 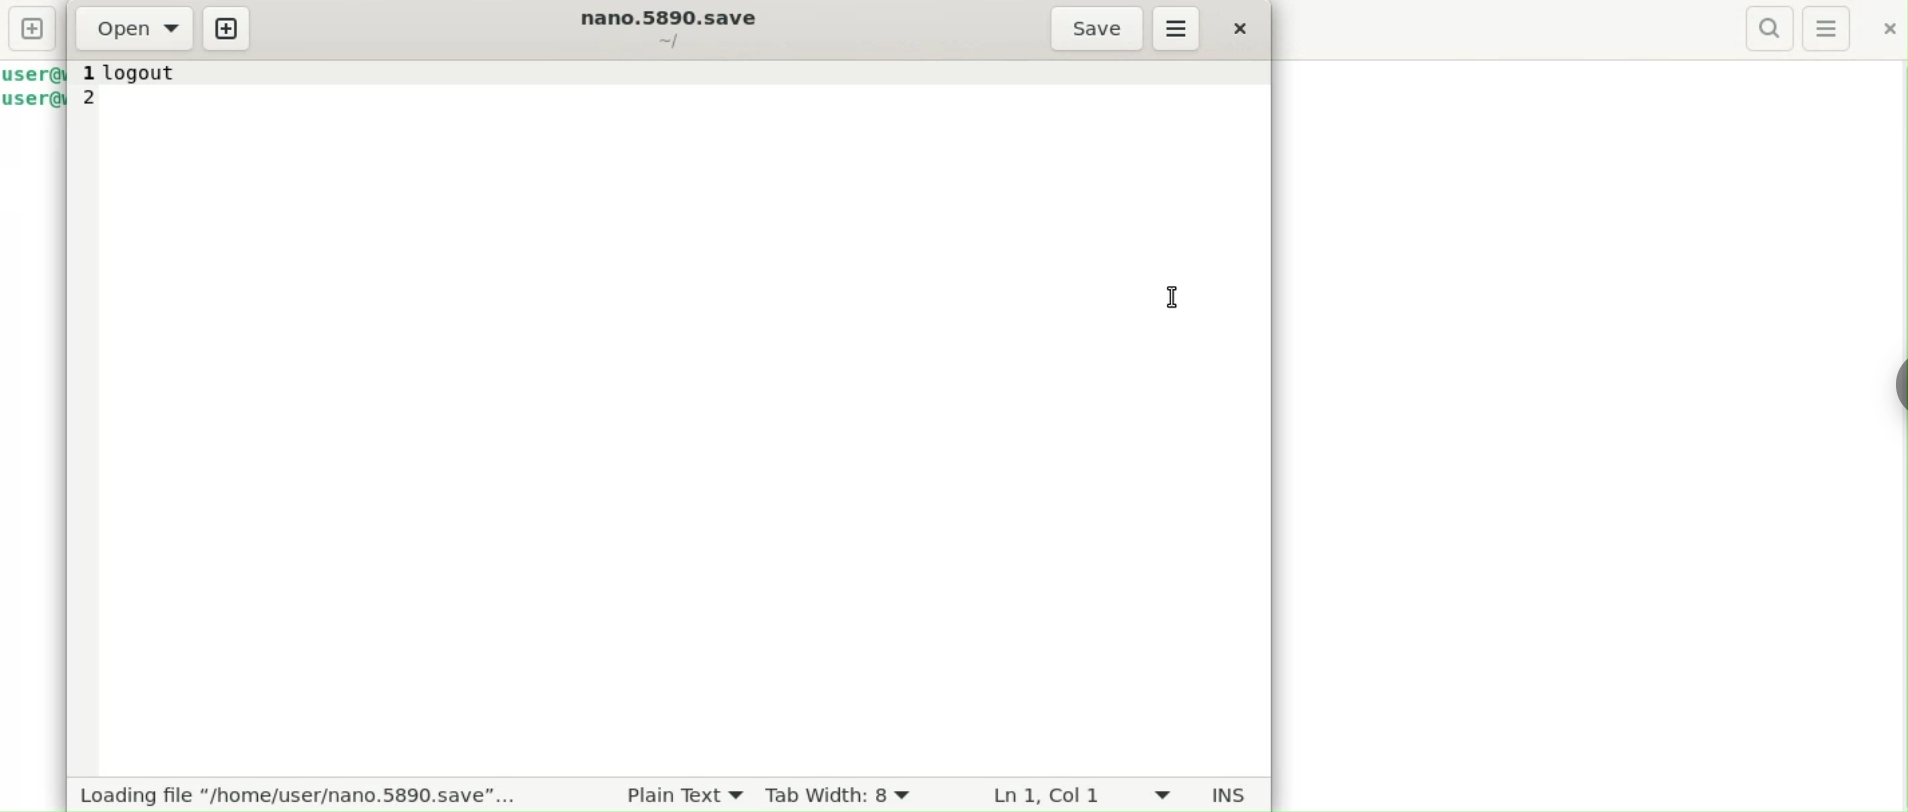 I want to click on Menu, so click(x=1826, y=27).